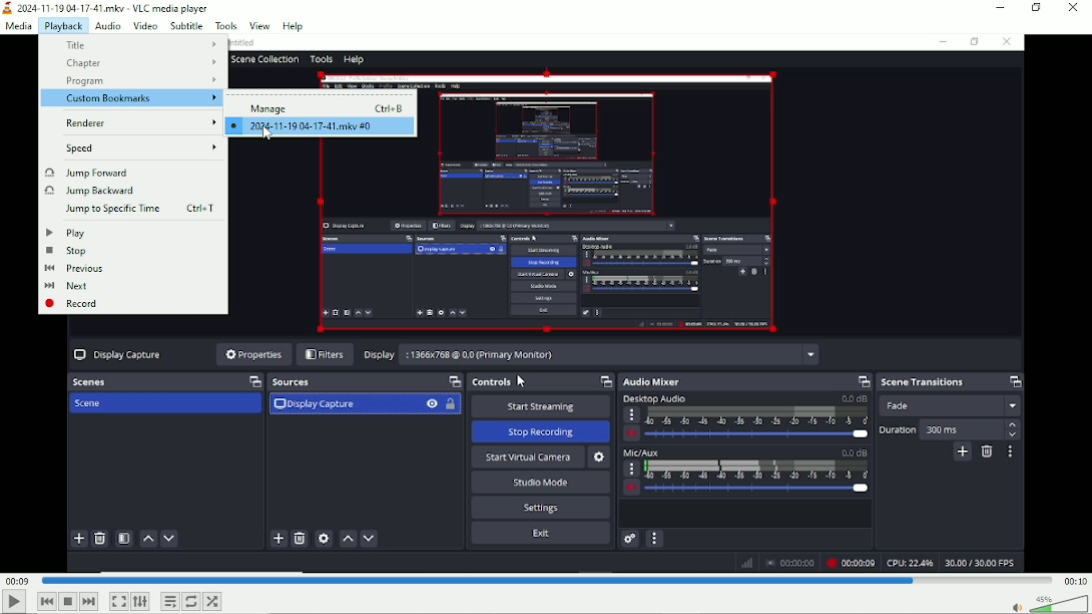  What do you see at coordinates (268, 136) in the screenshot?
I see `Cursor` at bounding box center [268, 136].